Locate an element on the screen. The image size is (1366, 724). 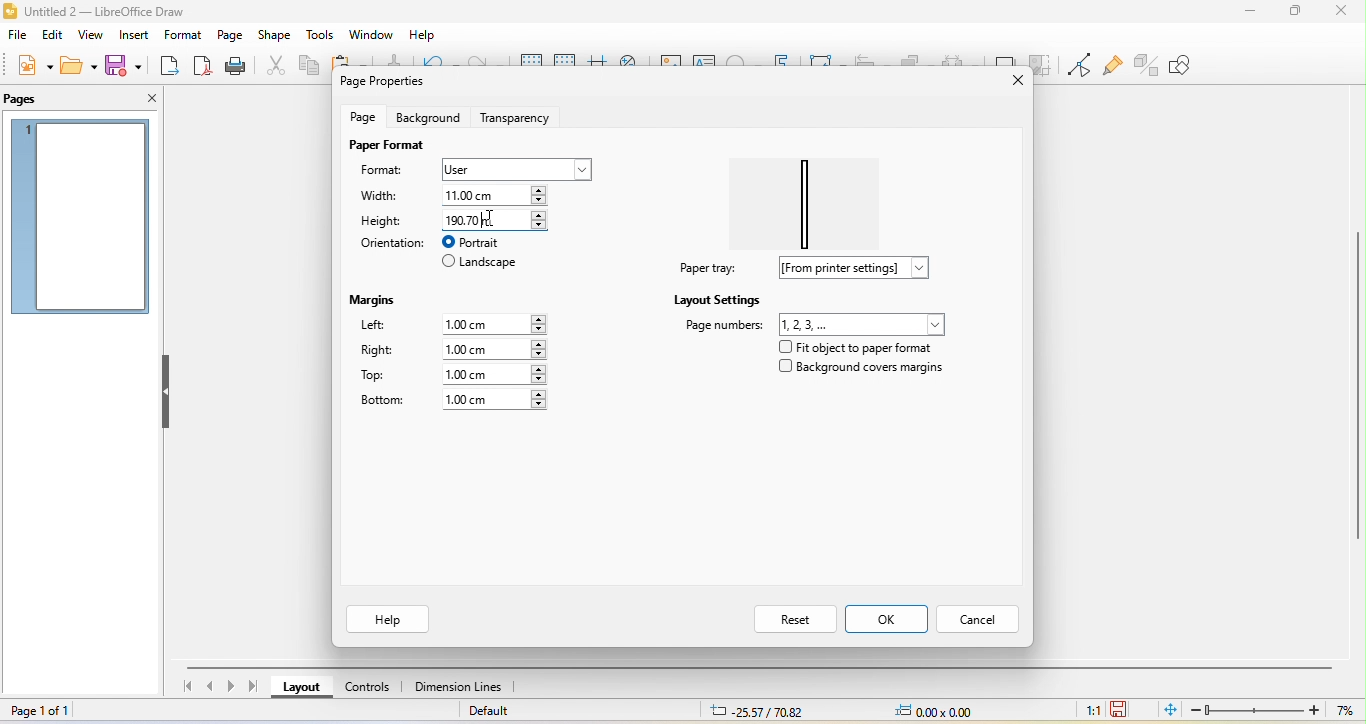
minimize is located at coordinates (1251, 10).